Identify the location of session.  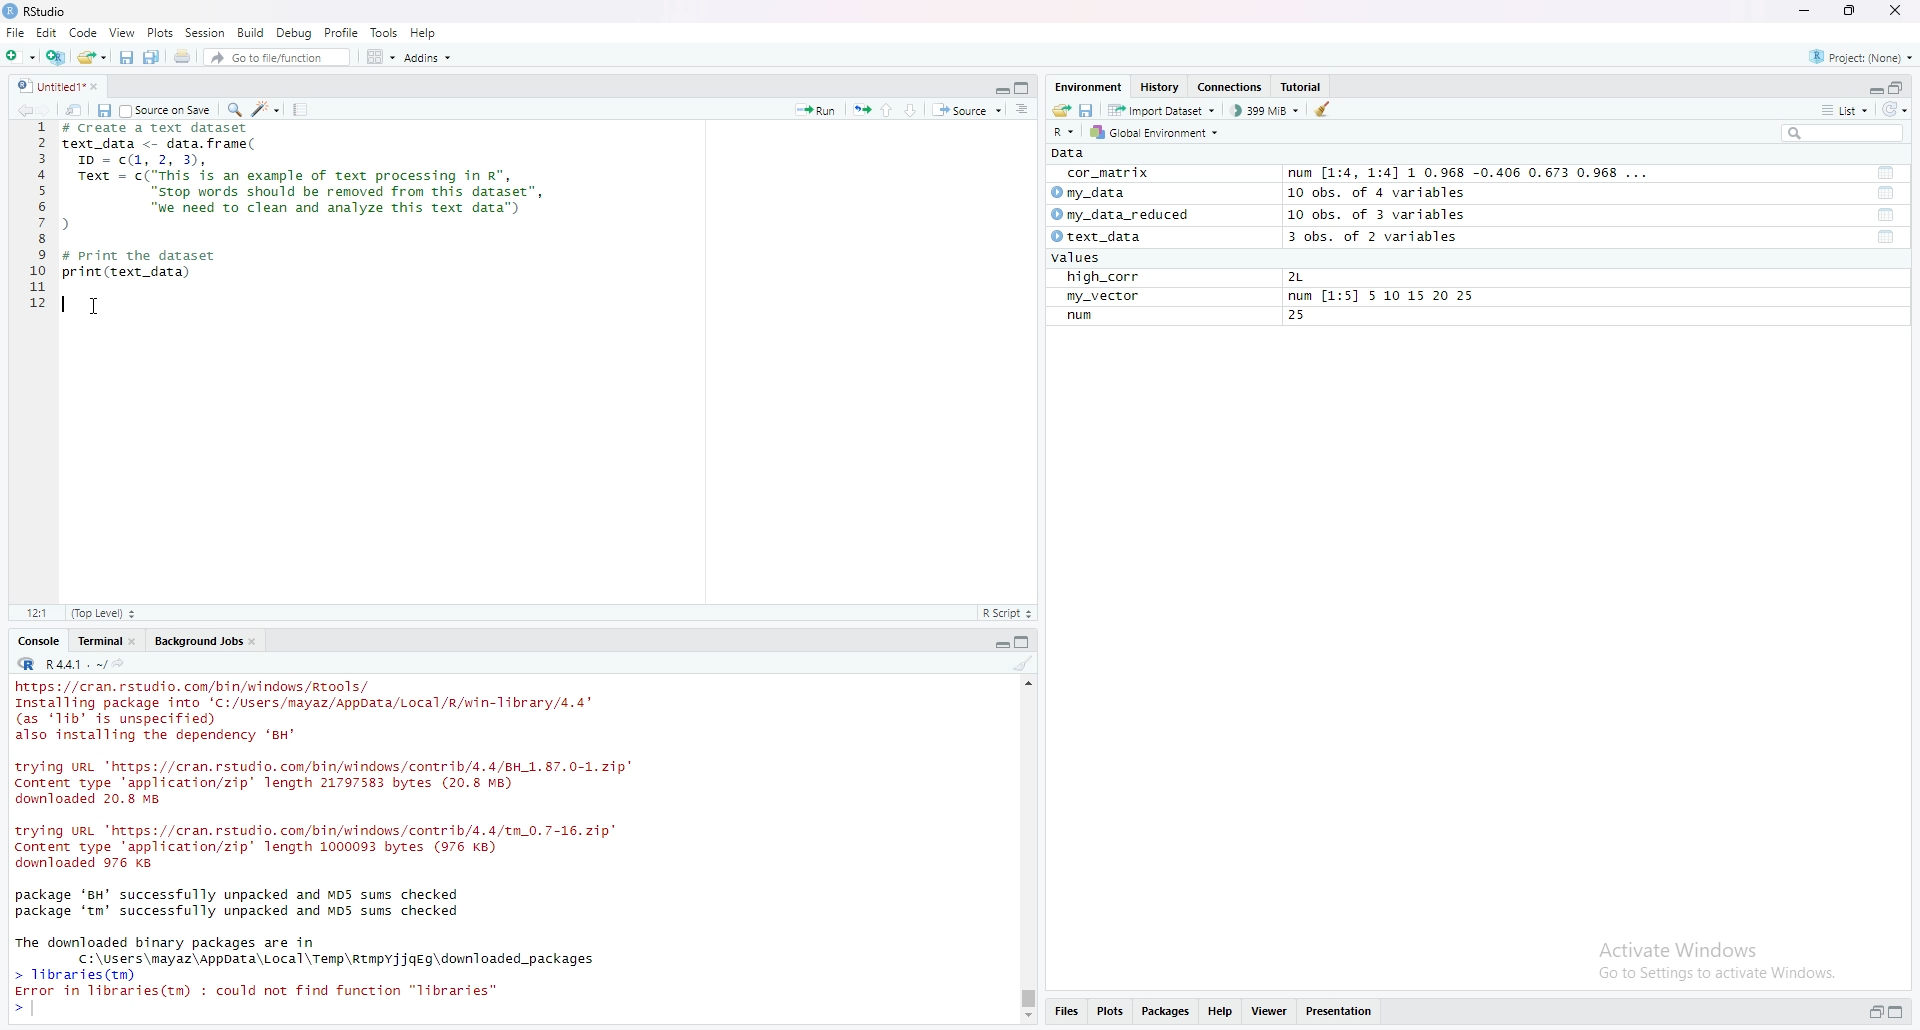
(205, 32).